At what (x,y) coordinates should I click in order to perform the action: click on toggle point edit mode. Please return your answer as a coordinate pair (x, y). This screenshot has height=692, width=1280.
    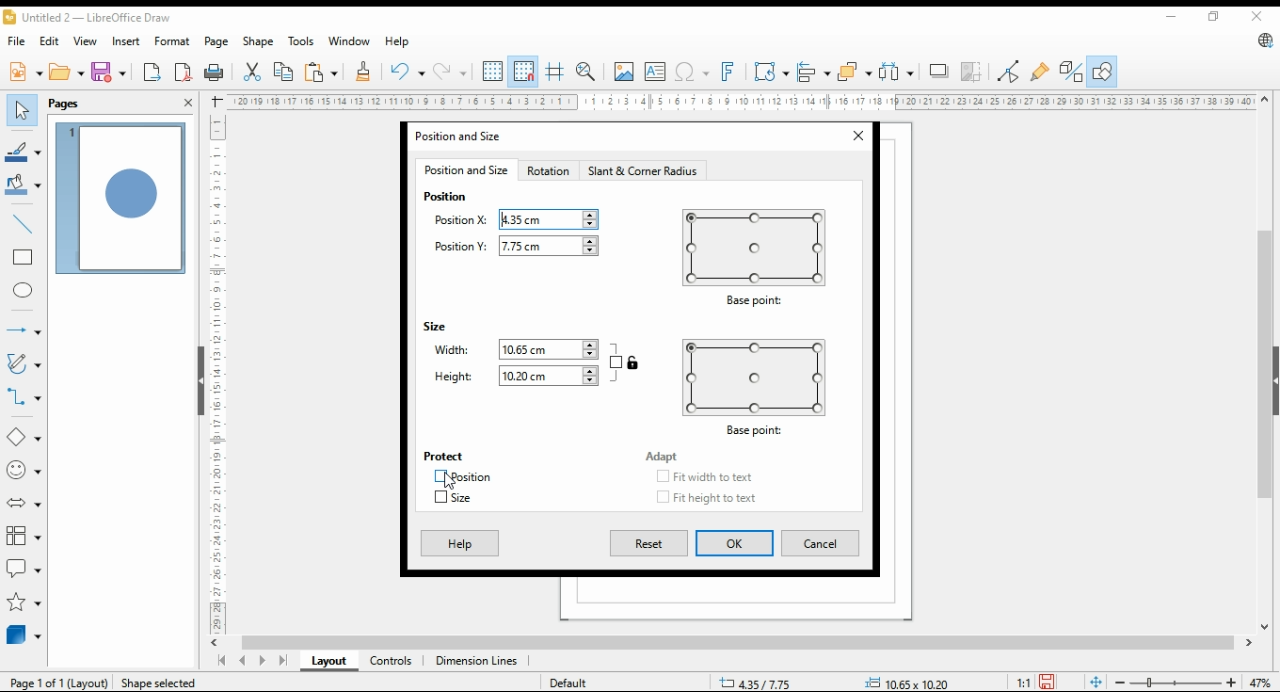
    Looking at the image, I should click on (1007, 70).